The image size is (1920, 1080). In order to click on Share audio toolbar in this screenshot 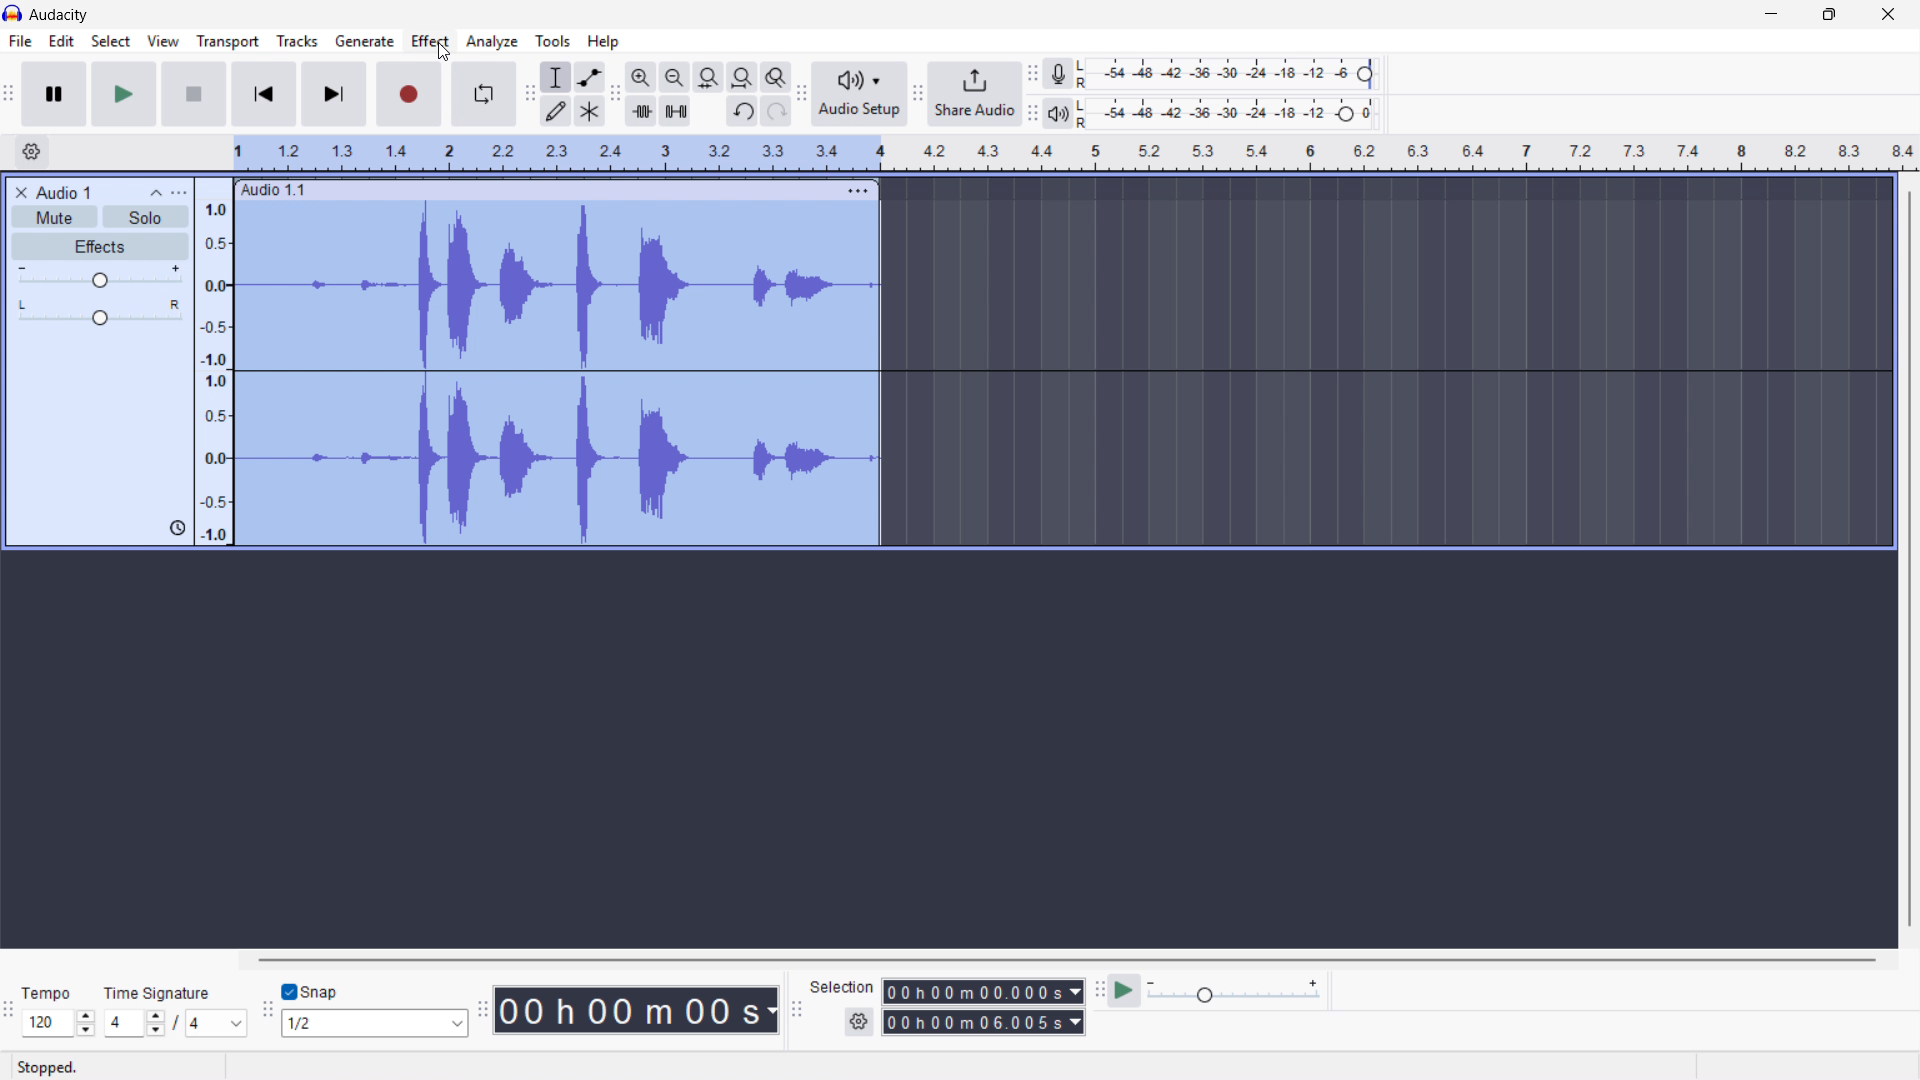, I will do `click(918, 94)`.